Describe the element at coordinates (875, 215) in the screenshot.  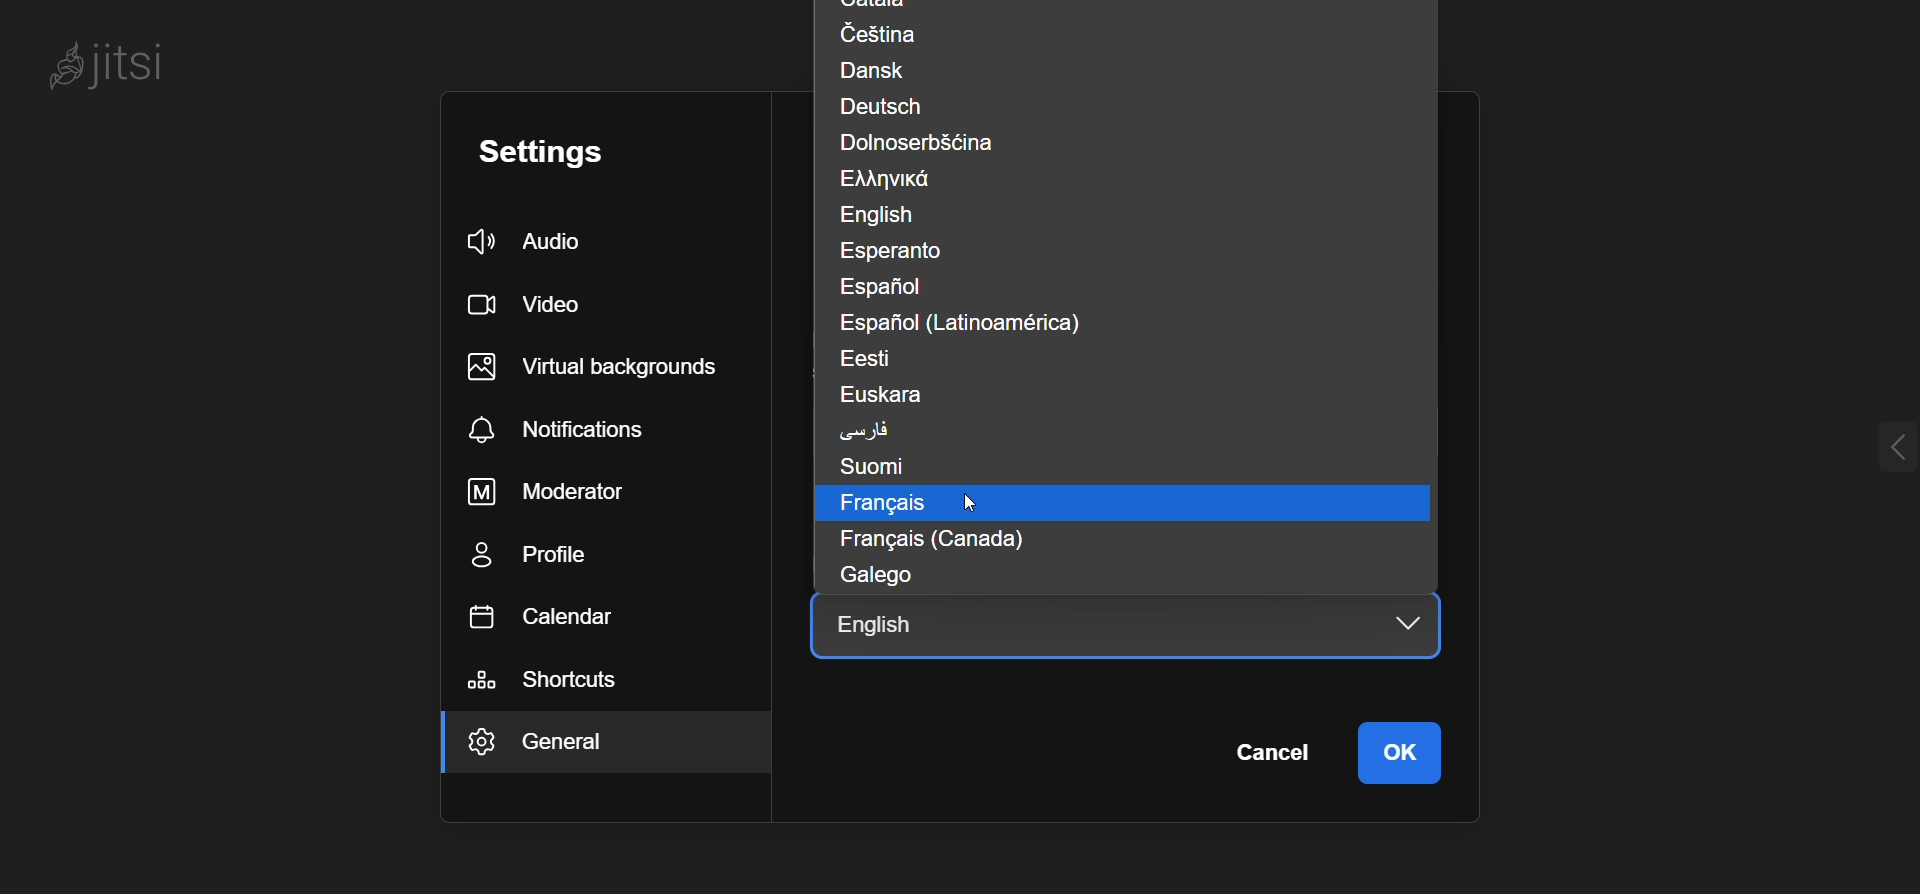
I see `English` at that location.